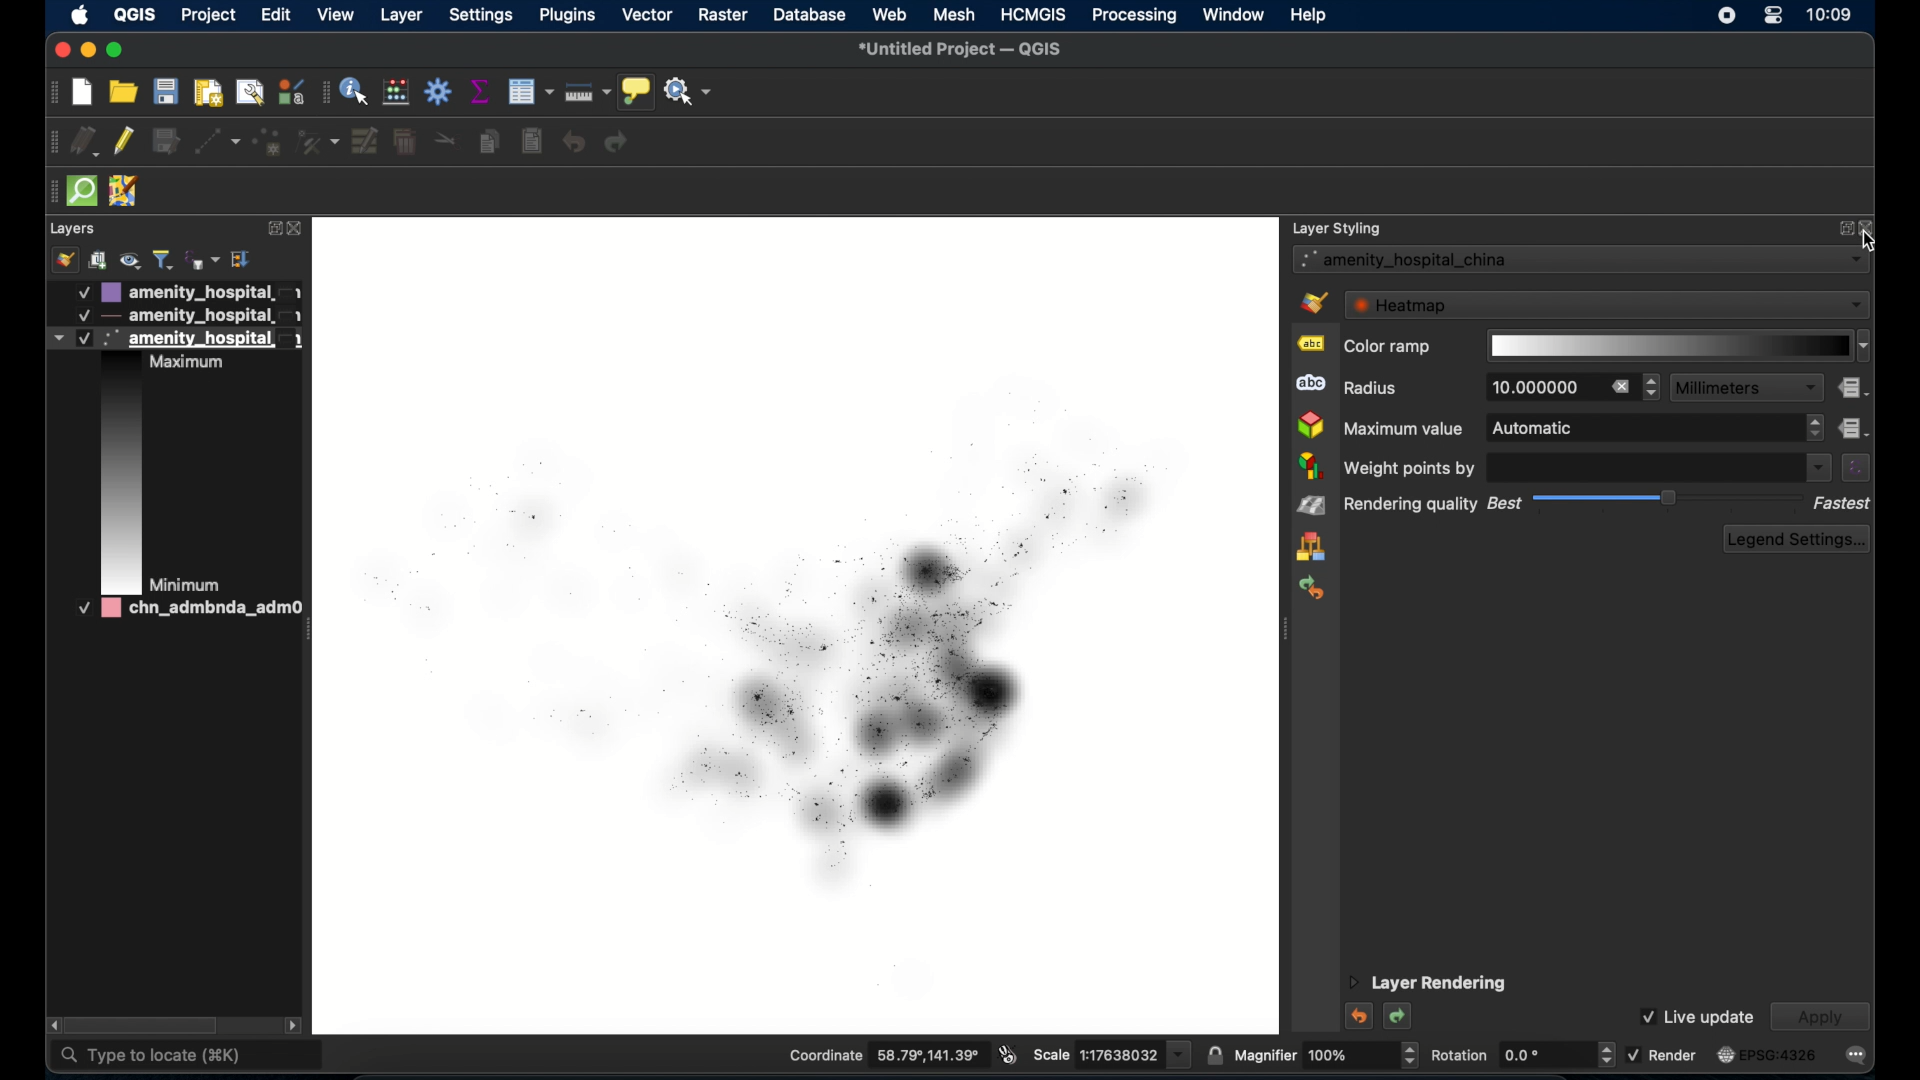  What do you see at coordinates (396, 91) in the screenshot?
I see `open field calculator` at bounding box center [396, 91].